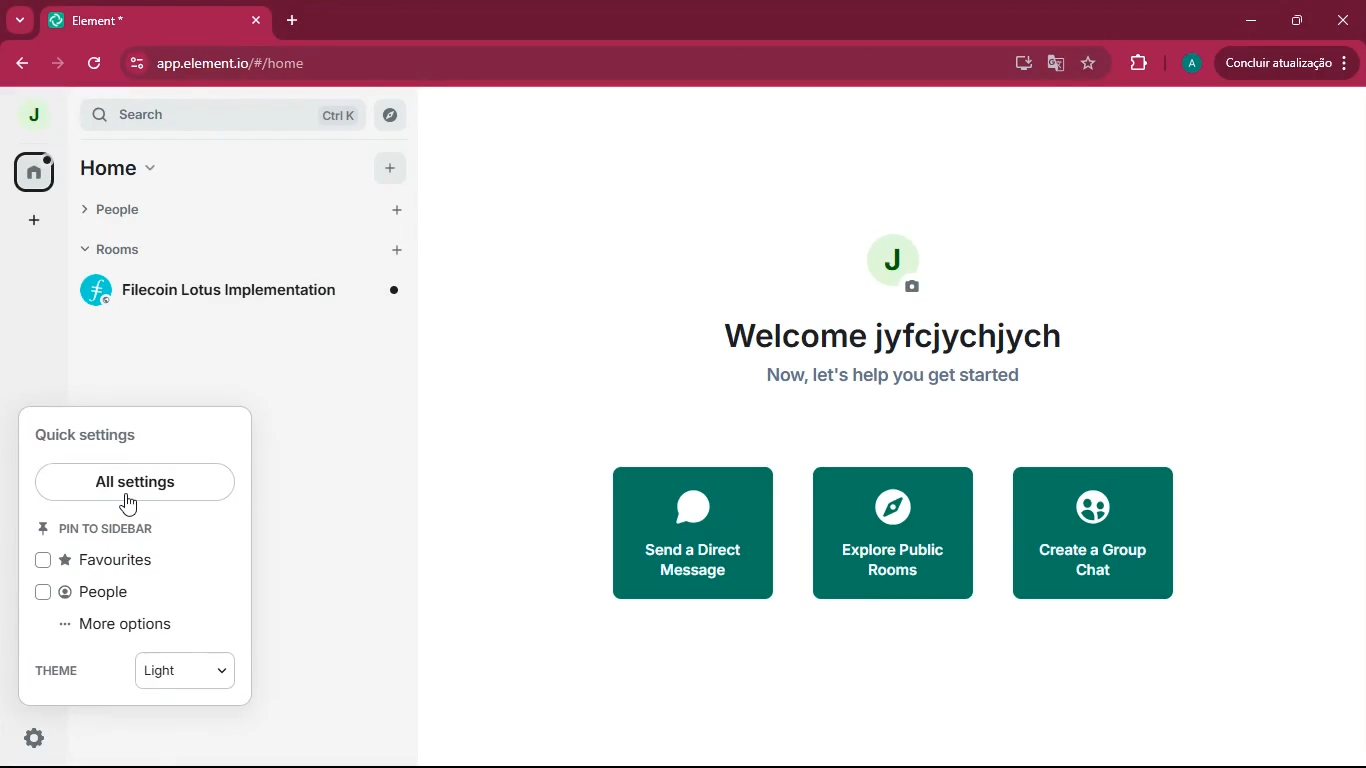 The image size is (1366, 768). What do you see at coordinates (220, 213) in the screenshot?
I see `people` at bounding box center [220, 213].